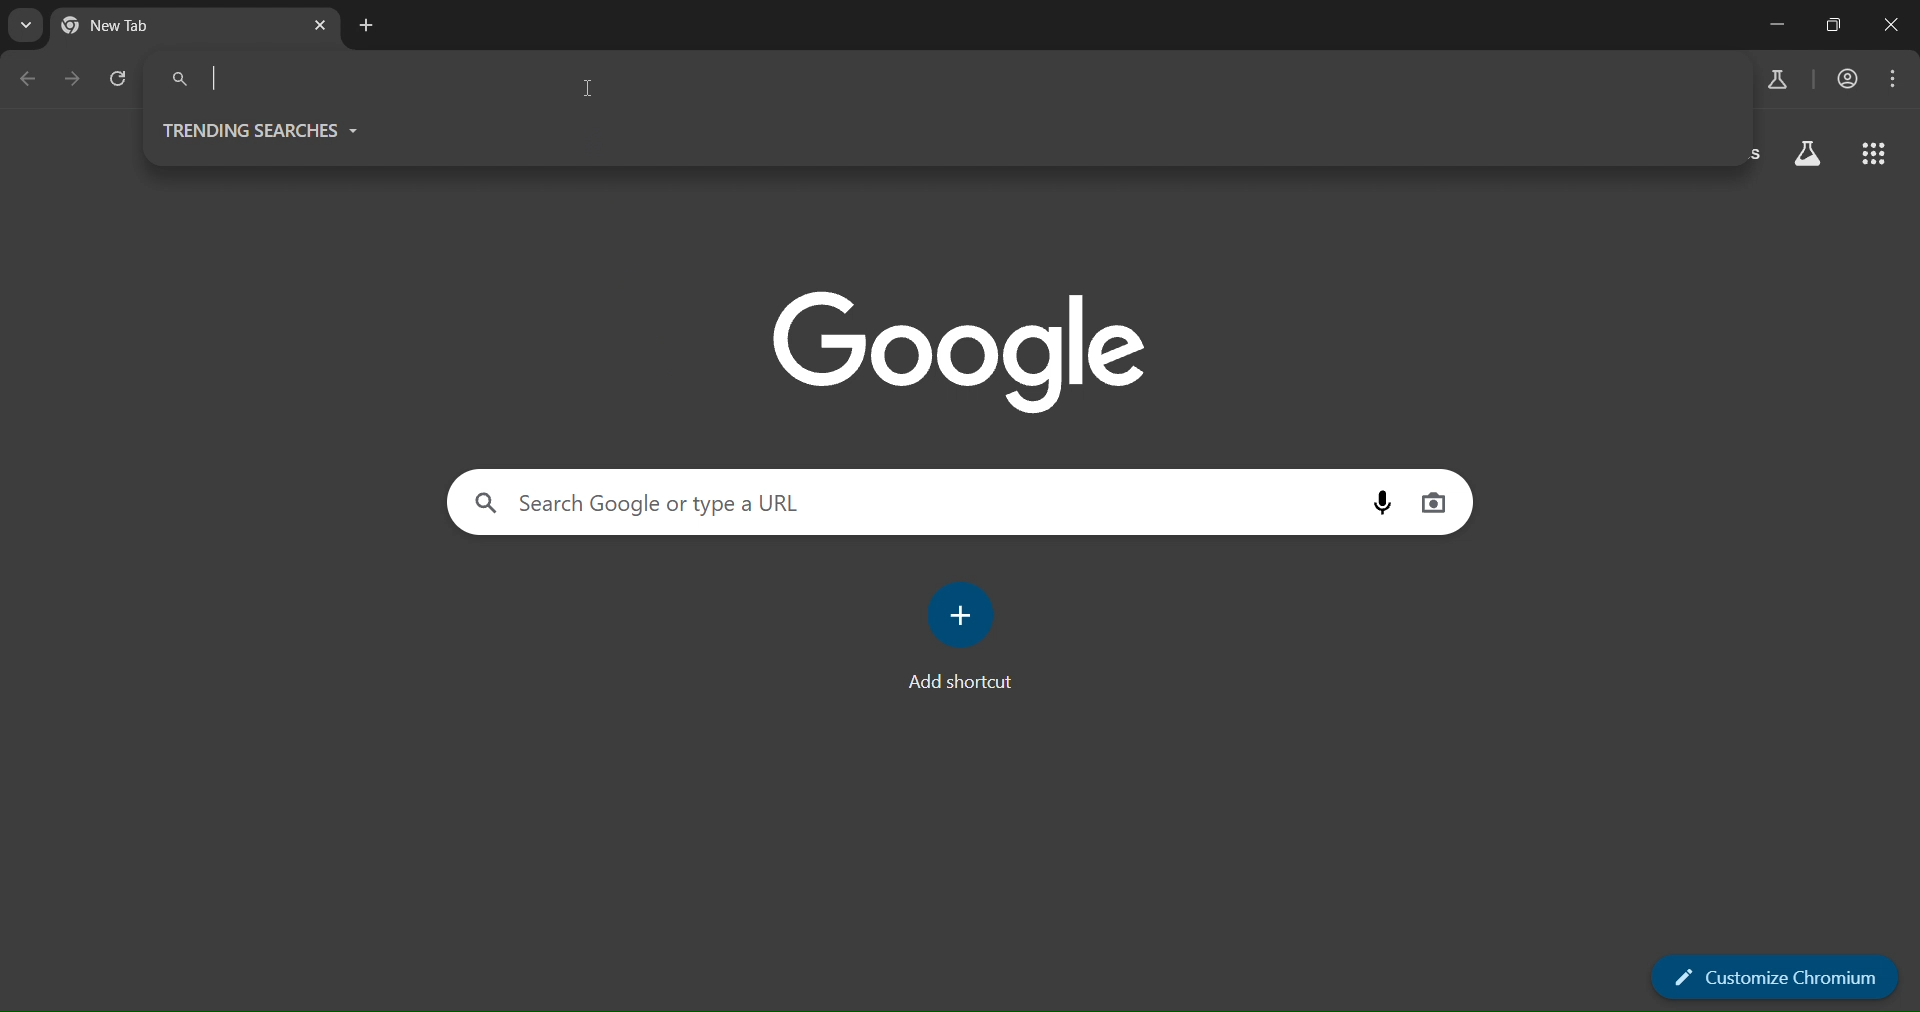 The width and height of the screenshot is (1920, 1012). What do you see at coordinates (77, 82) in the screenshot?
I see `go forward one page` at bounding box center [77, 82].